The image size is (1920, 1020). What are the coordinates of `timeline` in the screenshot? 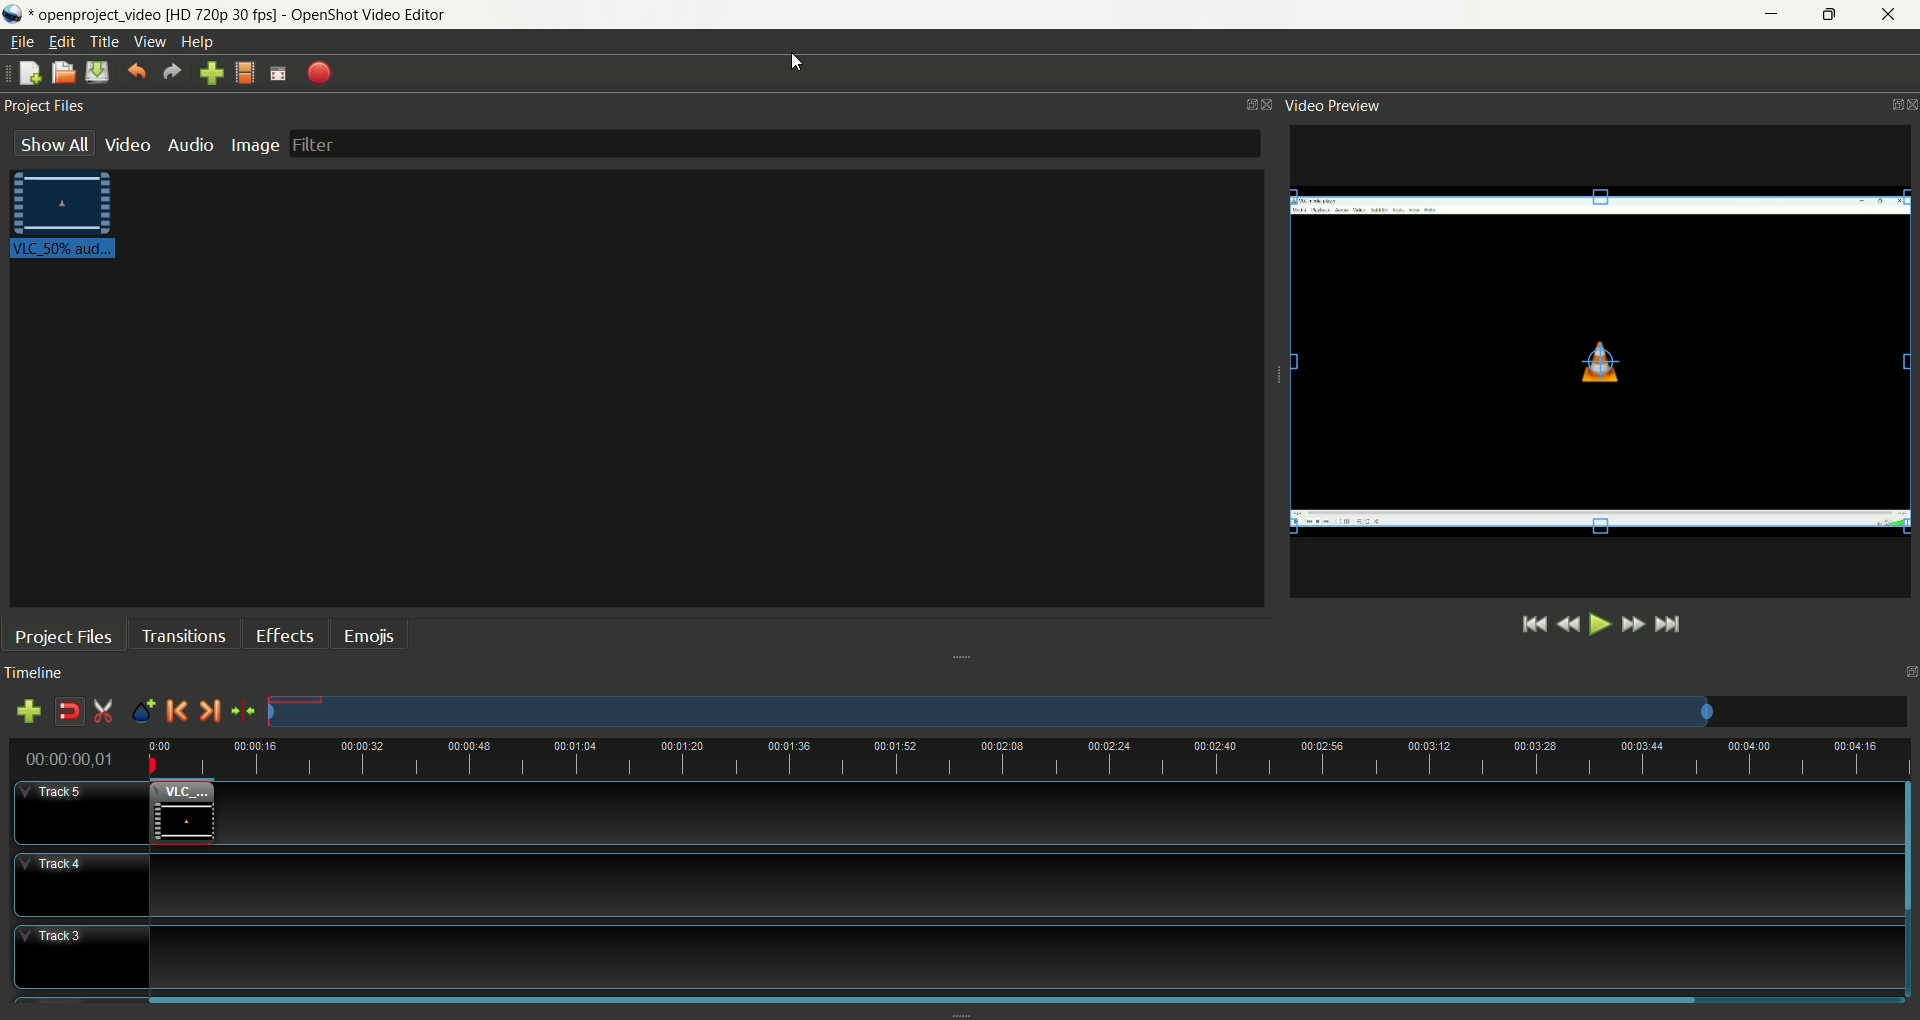 It's located at (39, 672).